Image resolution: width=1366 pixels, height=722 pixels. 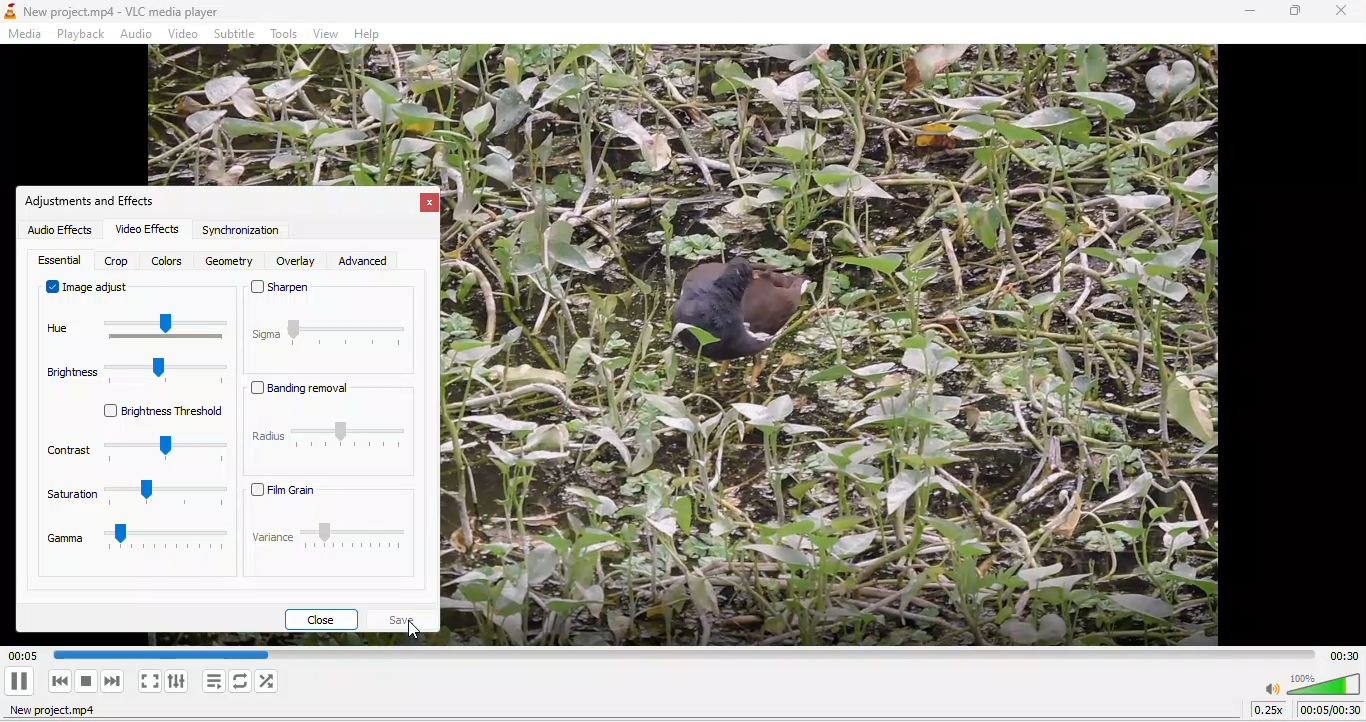 I want to click on variance, so click(x=331, y=545).